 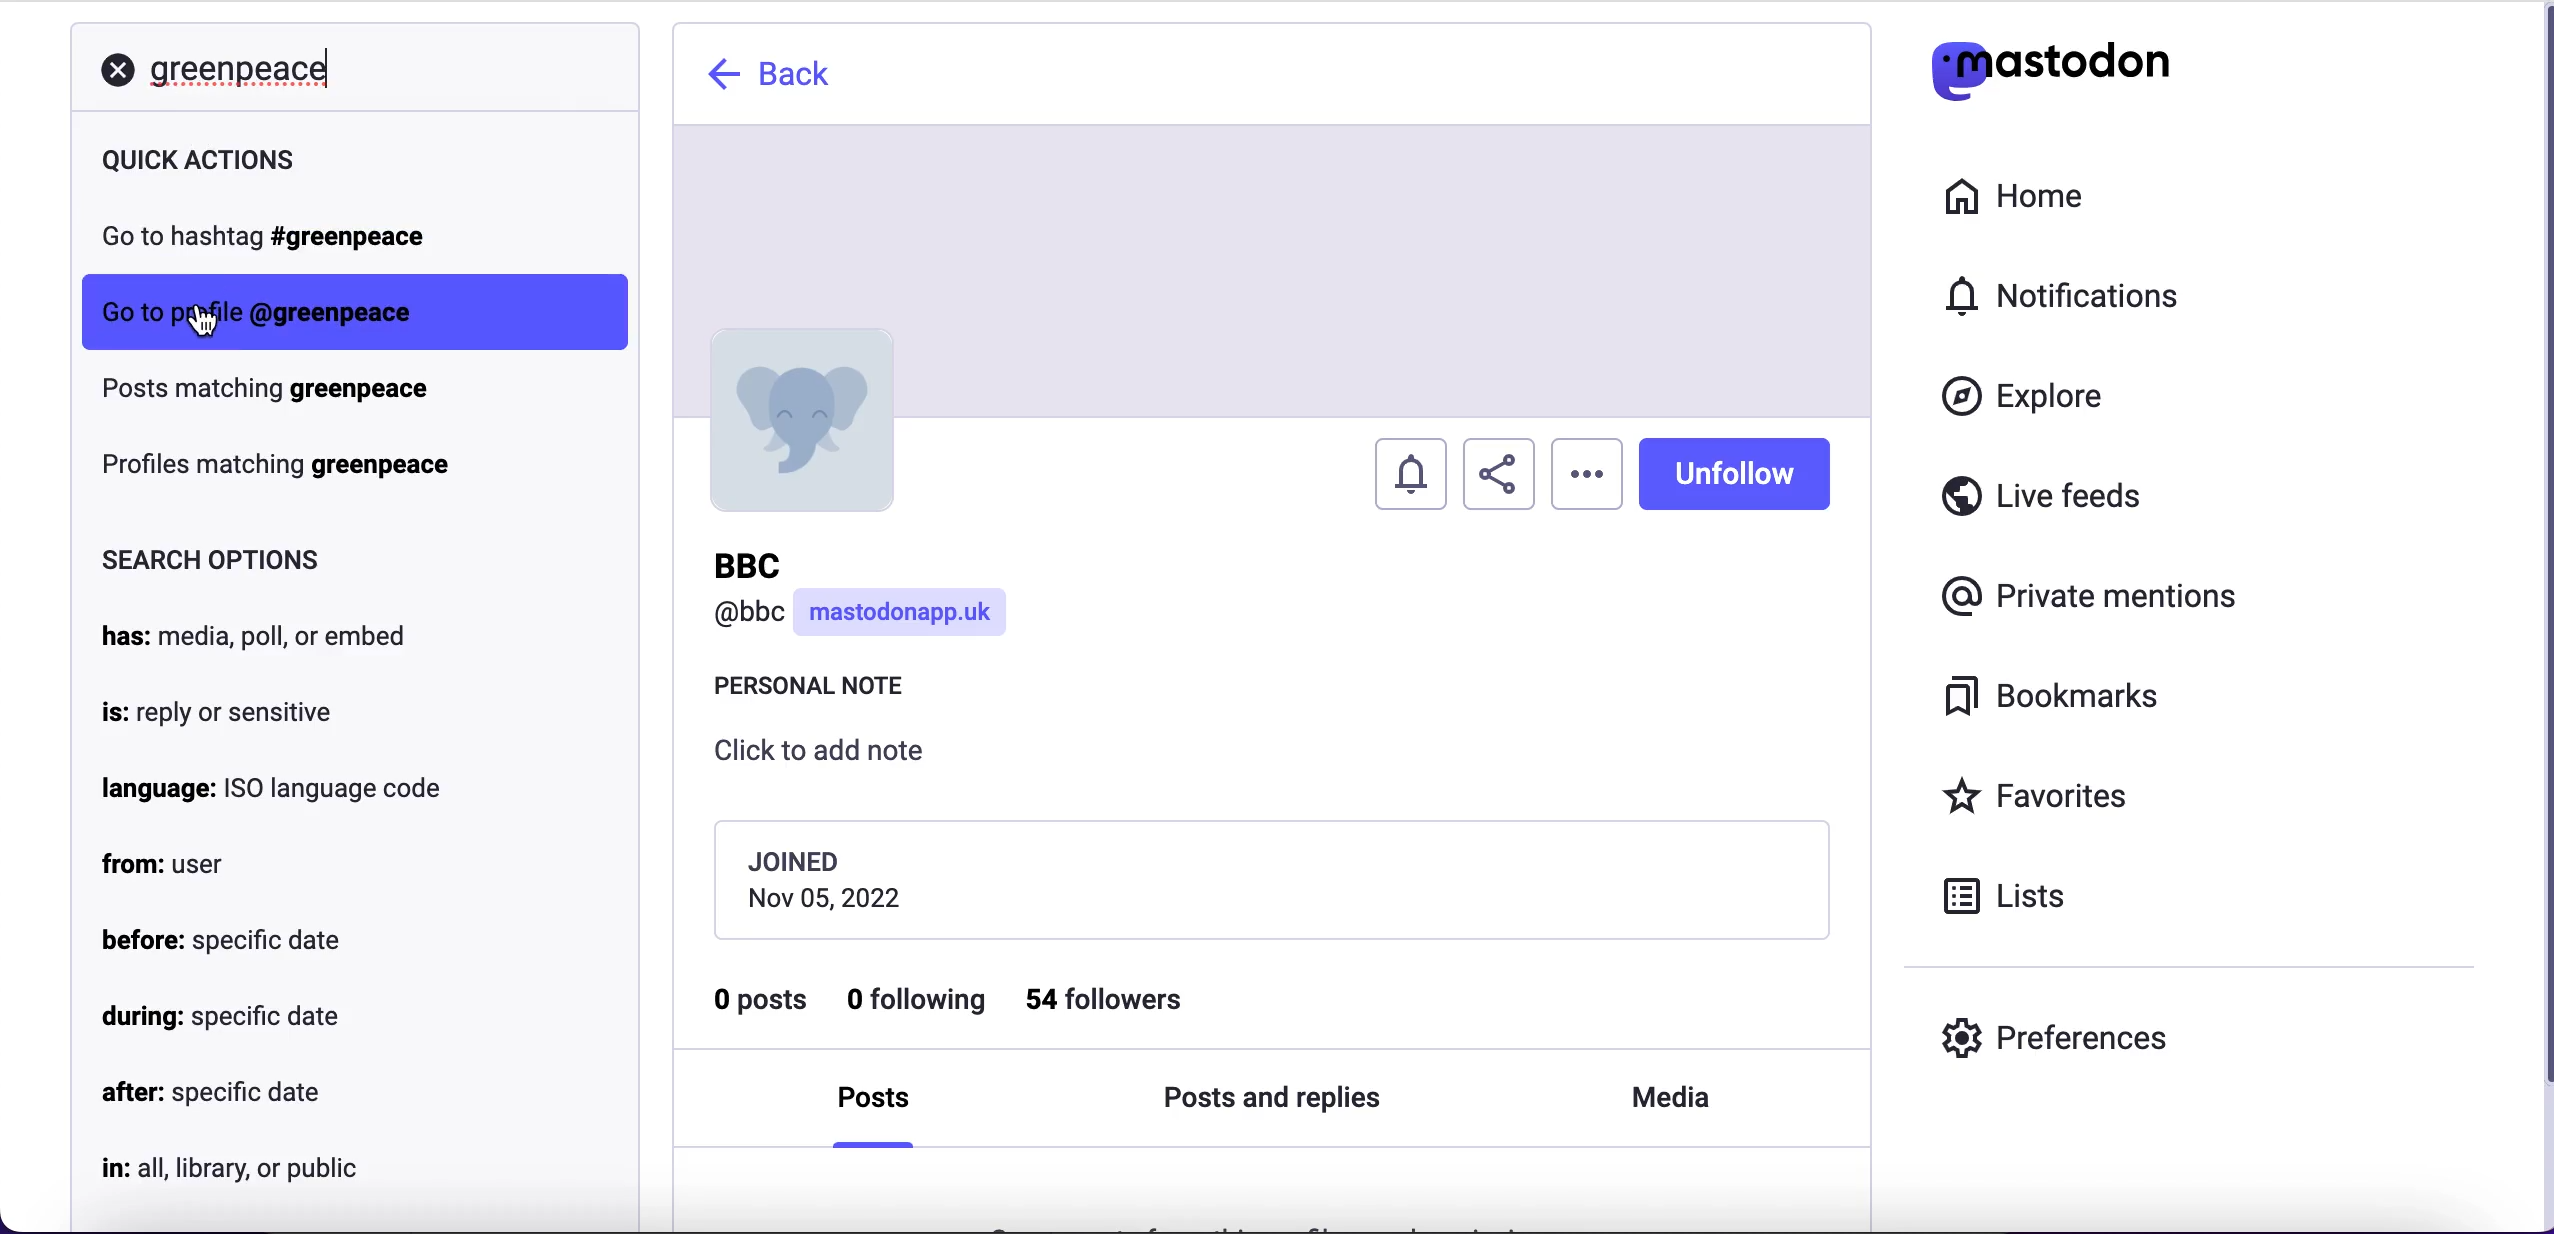 I want to click on has: media, so click(x=279, y=635).